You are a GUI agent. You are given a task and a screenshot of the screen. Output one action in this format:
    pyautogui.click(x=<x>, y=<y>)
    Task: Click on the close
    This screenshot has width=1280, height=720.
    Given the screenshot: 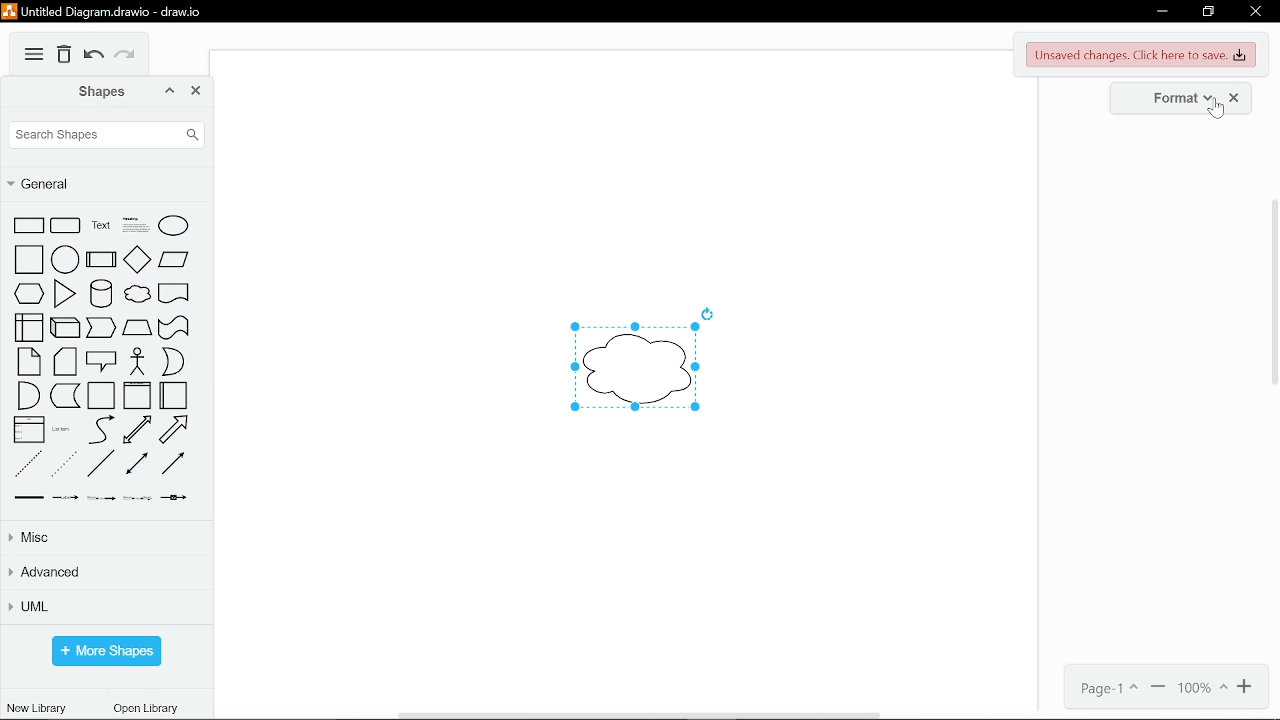 What is the action you would take?
    pyautogui.click(x=1234, y=97)
    